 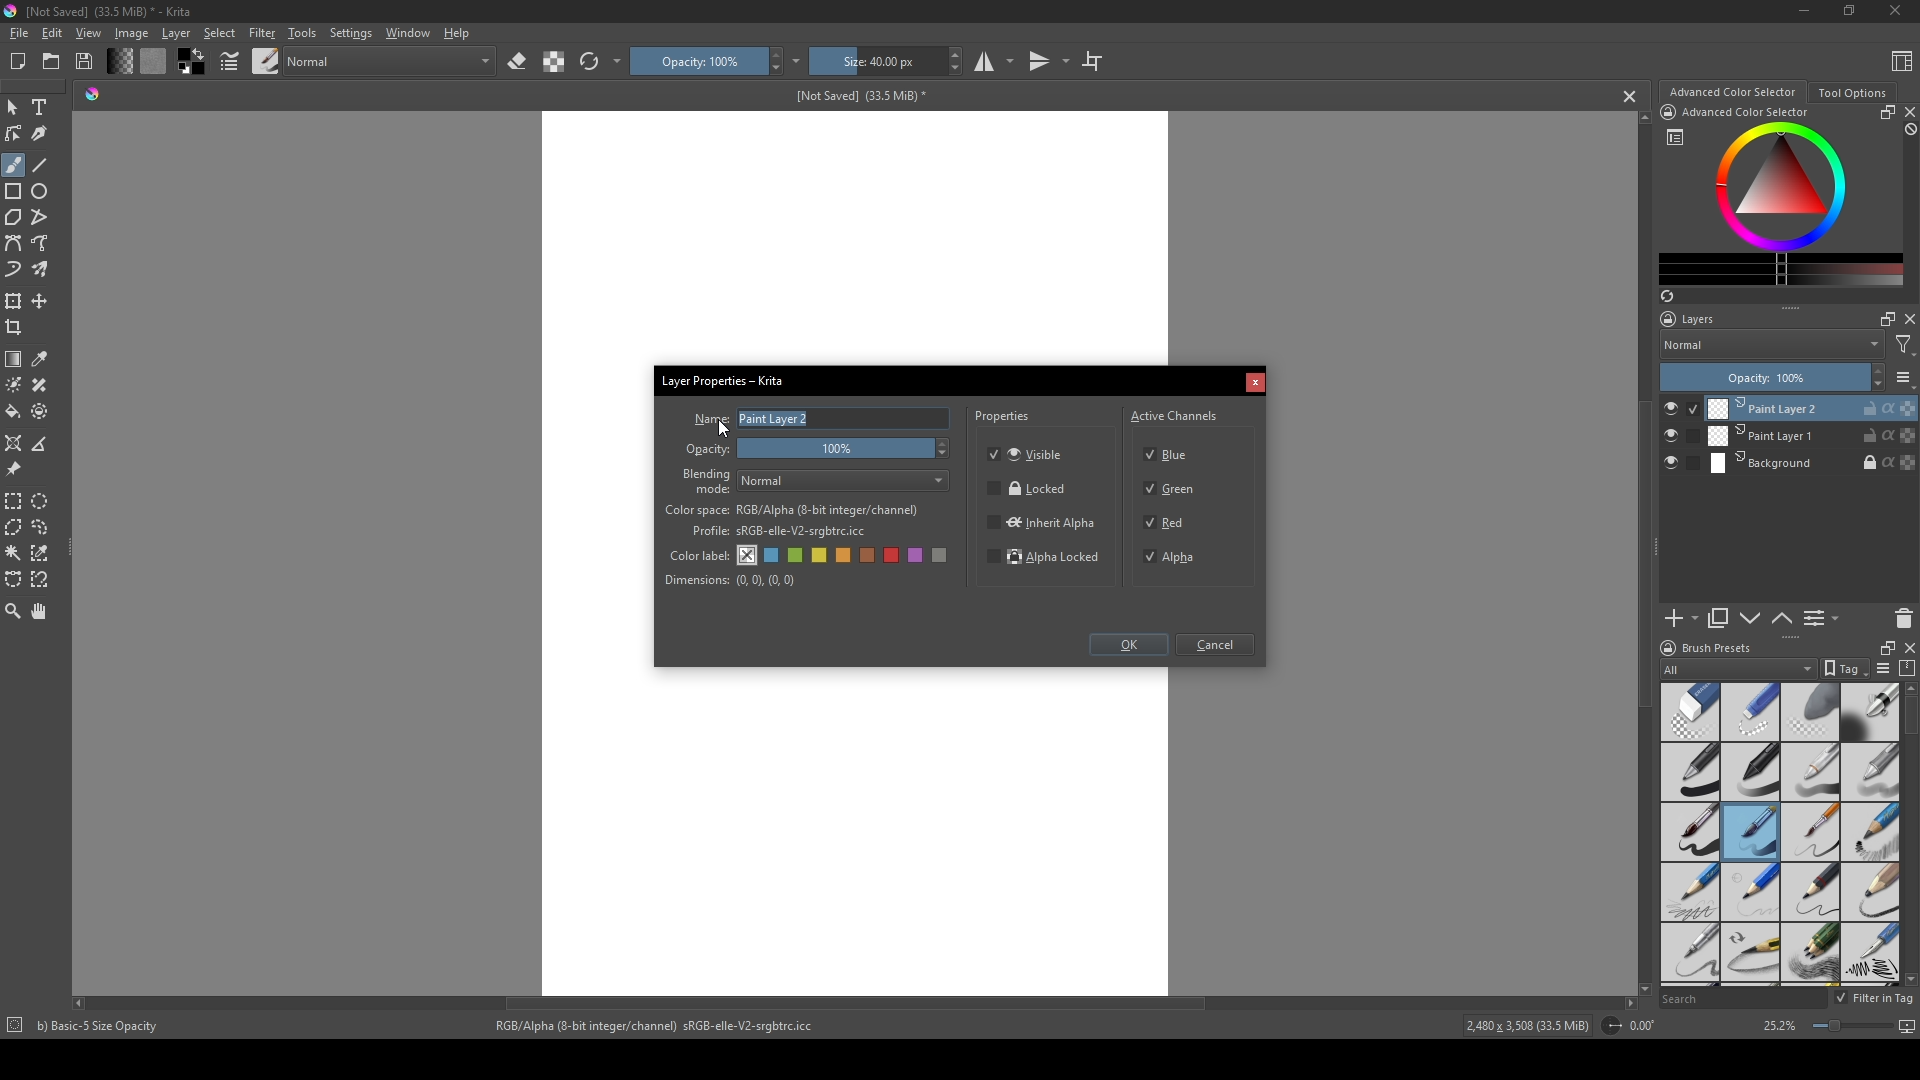 I want to click on scroll down, so click(x=1641, y=986).